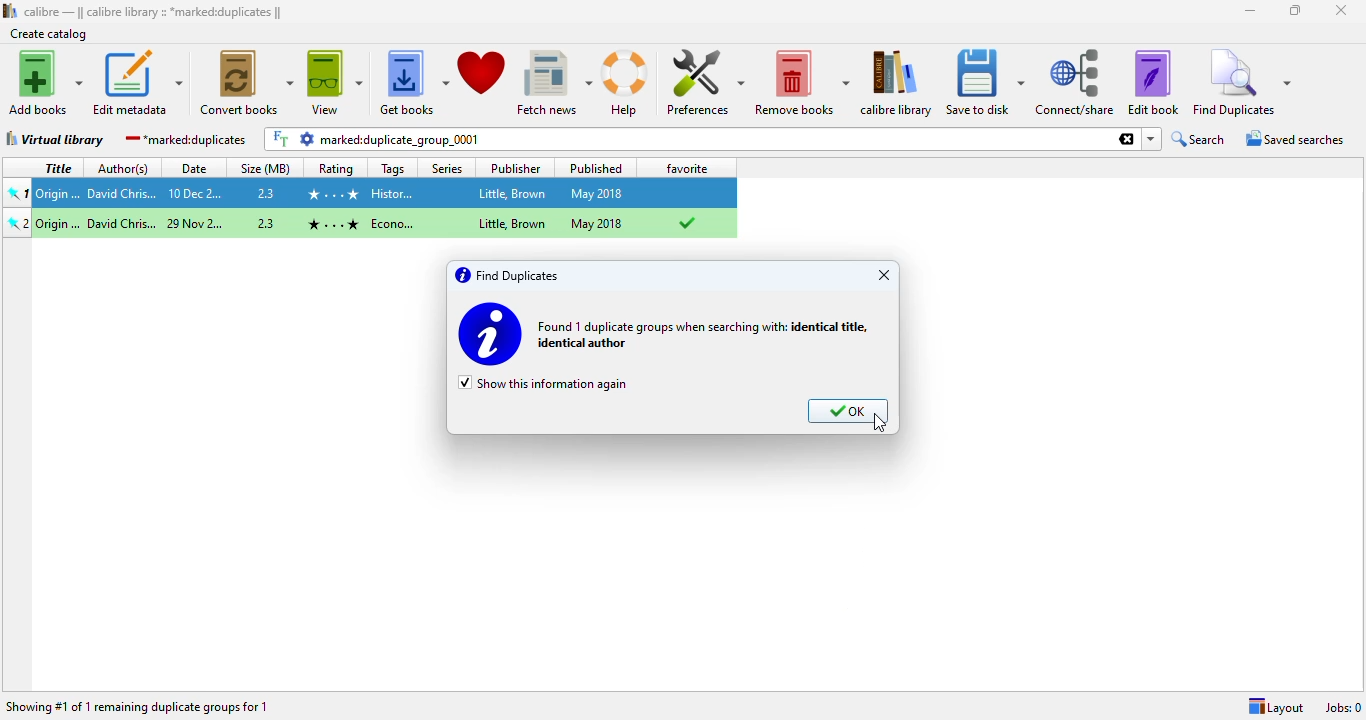 This screenshot has height=720, width=1366. Describe the element at coordinates (545, 384) in the screenshot. I see `show this information again` at that location.